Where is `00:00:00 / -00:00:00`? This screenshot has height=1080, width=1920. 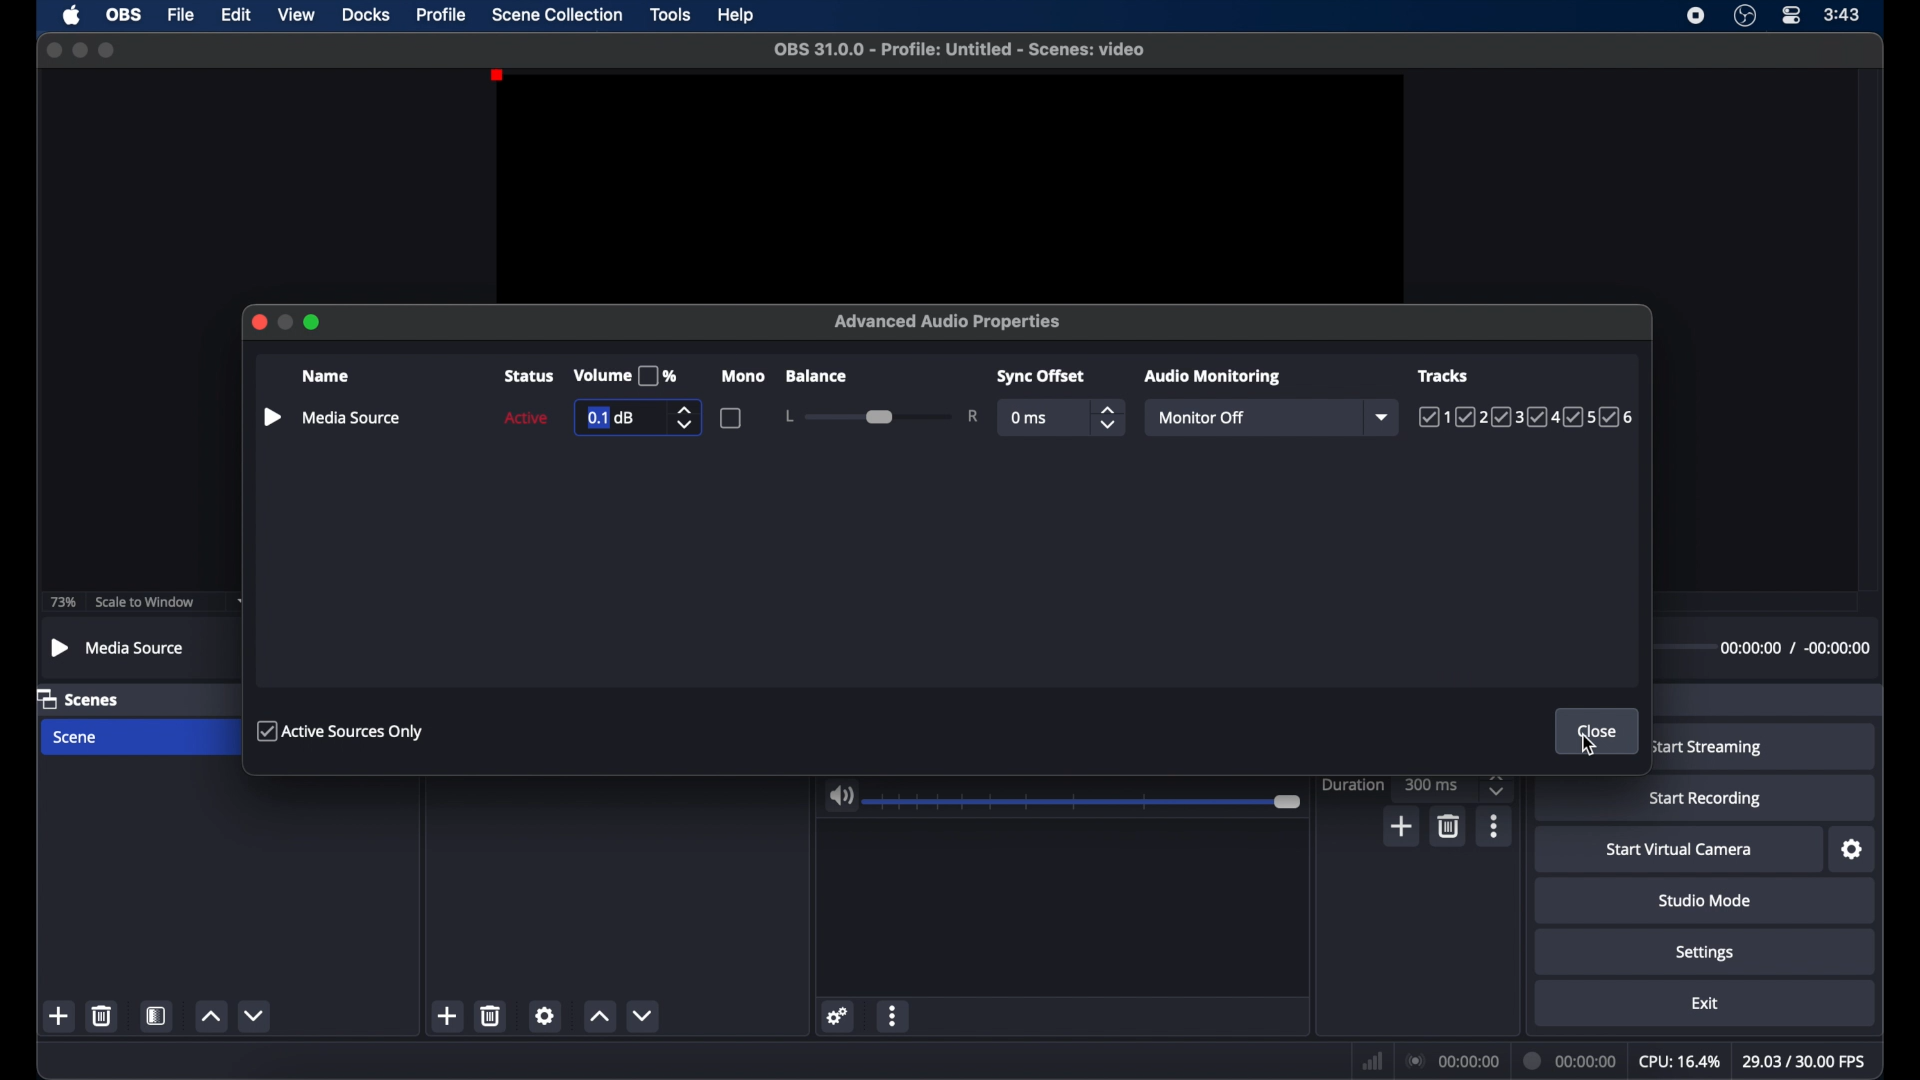
00:00:00 / -00:00:00 is located at coordinates (1796, 652).